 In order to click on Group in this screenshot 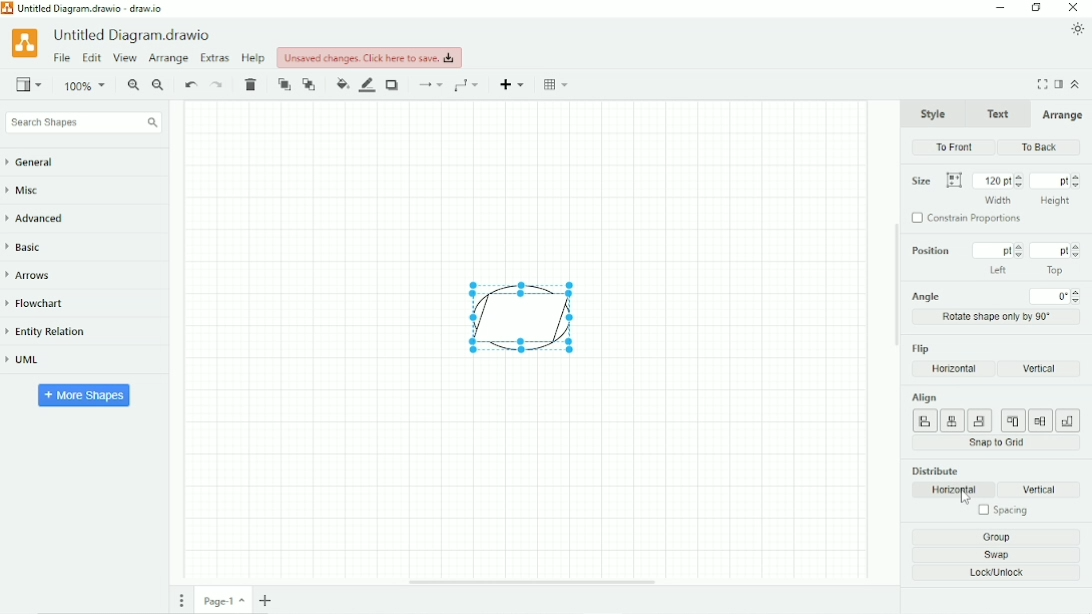, I will do `click(1001, 537)`.